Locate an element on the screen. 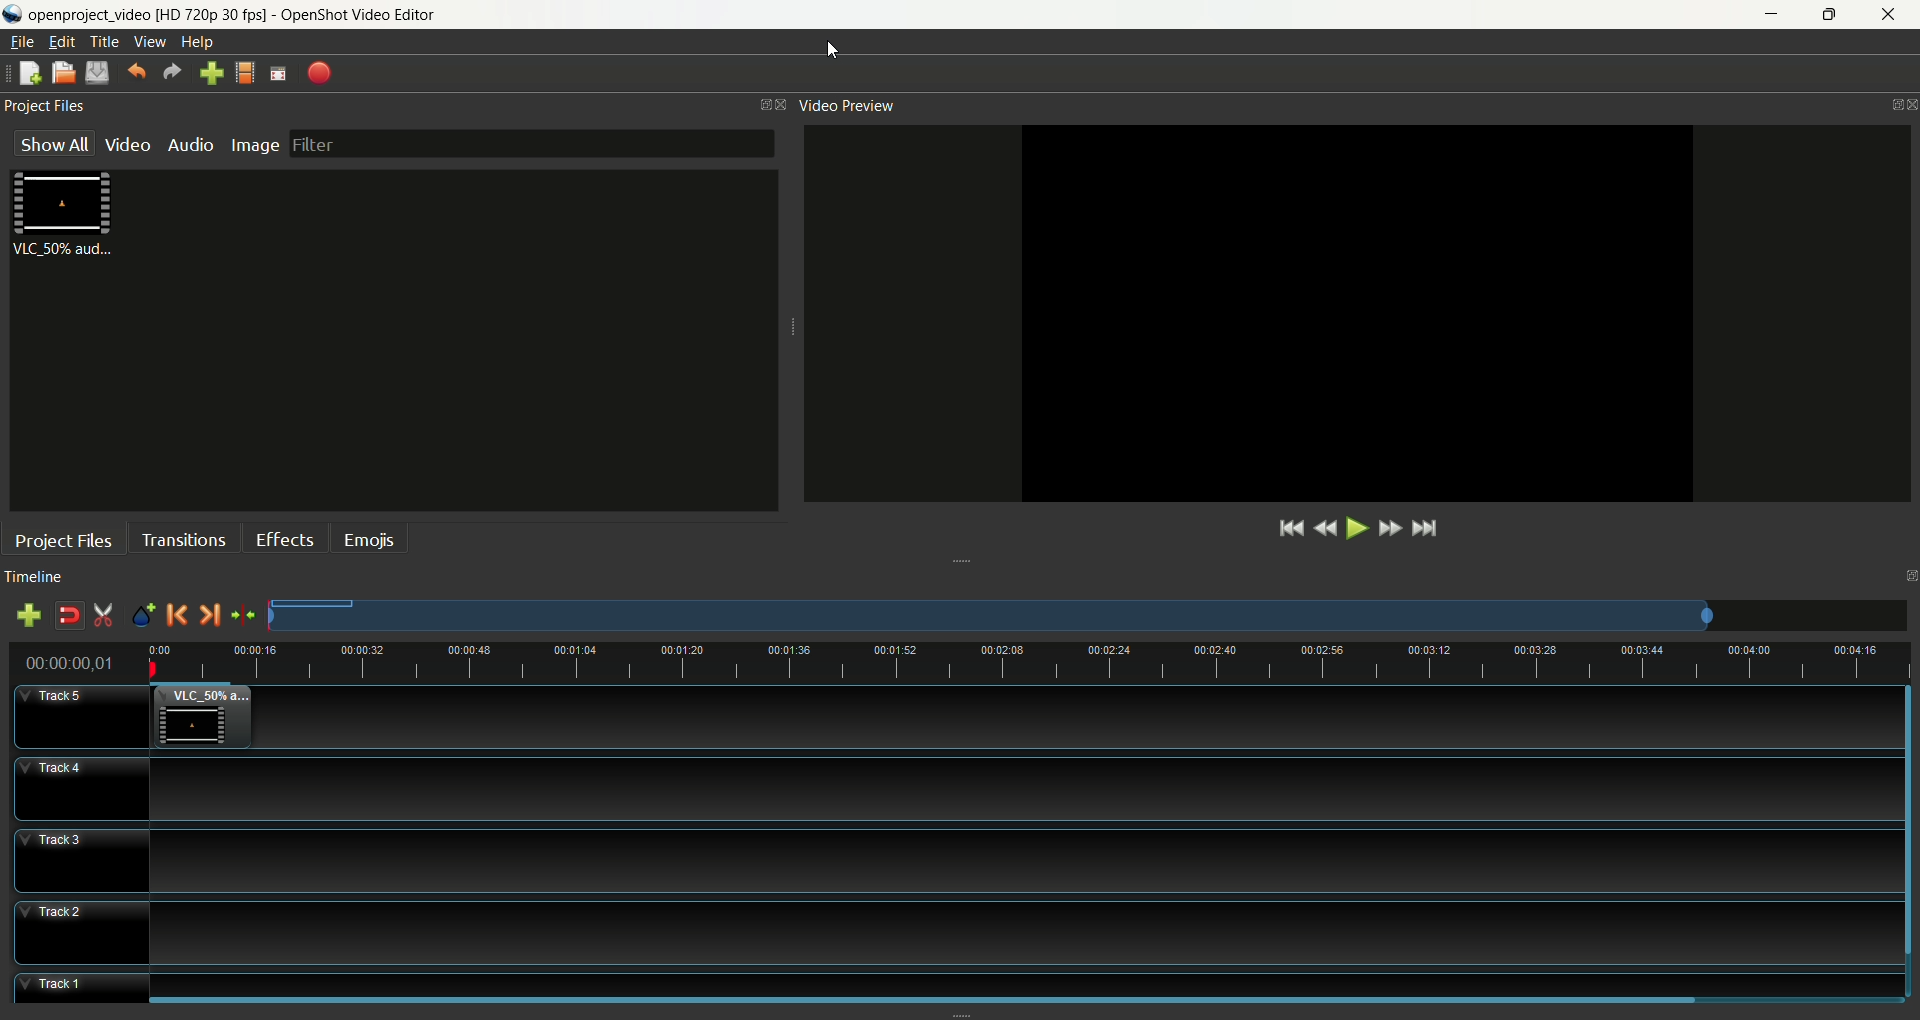 The image size is (1920, 1020). audio is located at coordinates (191, 145).